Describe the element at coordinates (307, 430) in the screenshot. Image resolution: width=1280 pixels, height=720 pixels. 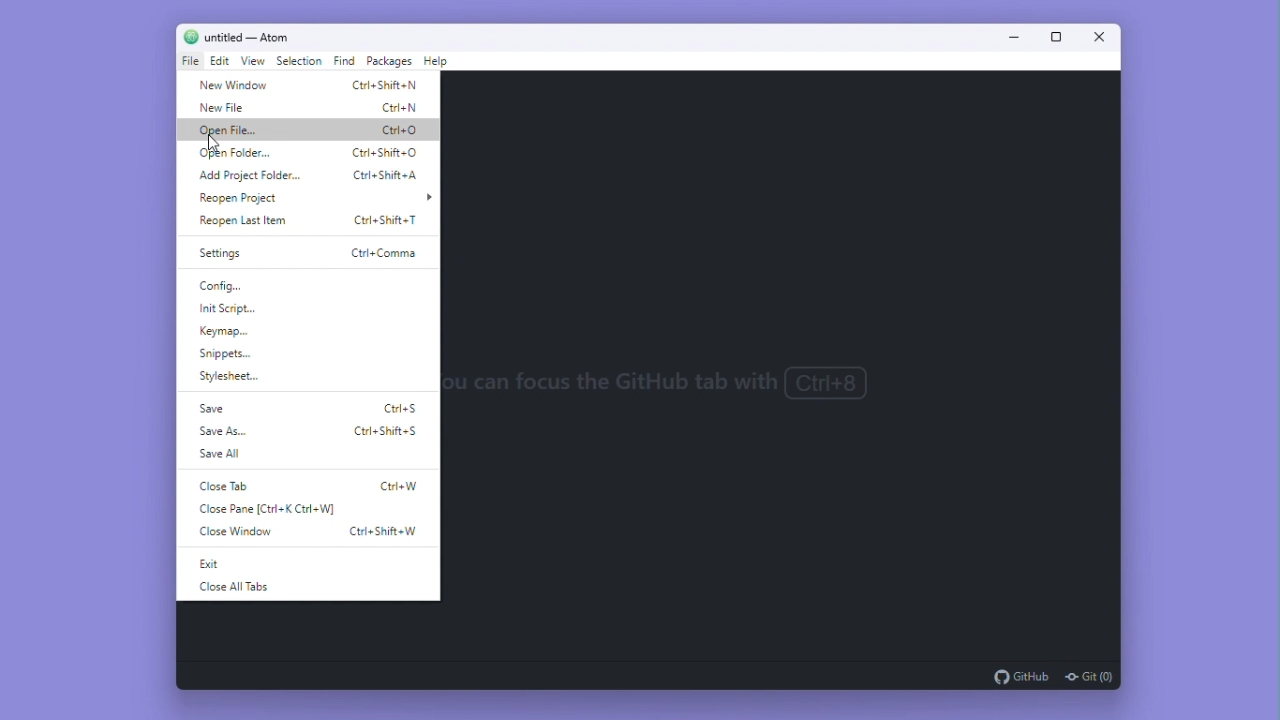
I see `Save as ctrl+shift+s` at that location.